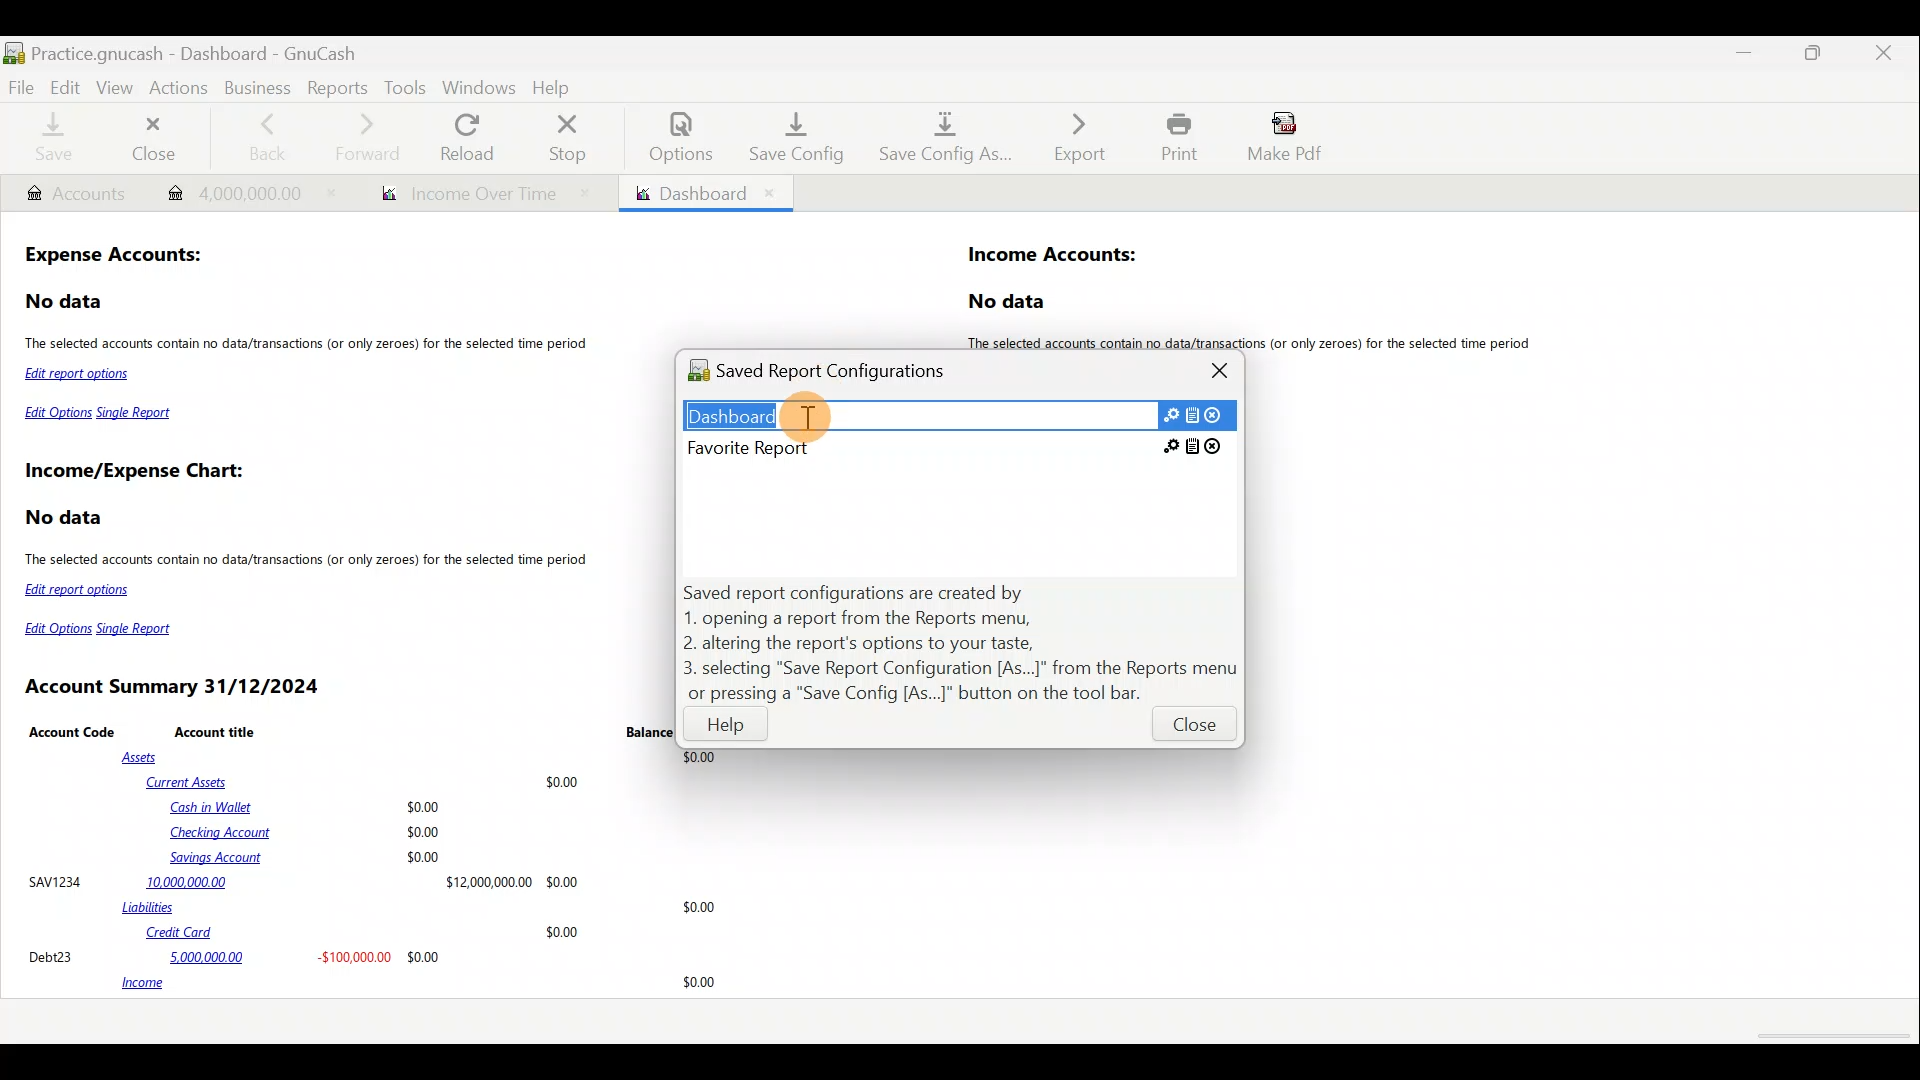 The height and width of the screenshot is (1080, 1920). What do you see at coordinates (66, 302) in the screenshot?
I see `No data` at bounding box center [66, 302].